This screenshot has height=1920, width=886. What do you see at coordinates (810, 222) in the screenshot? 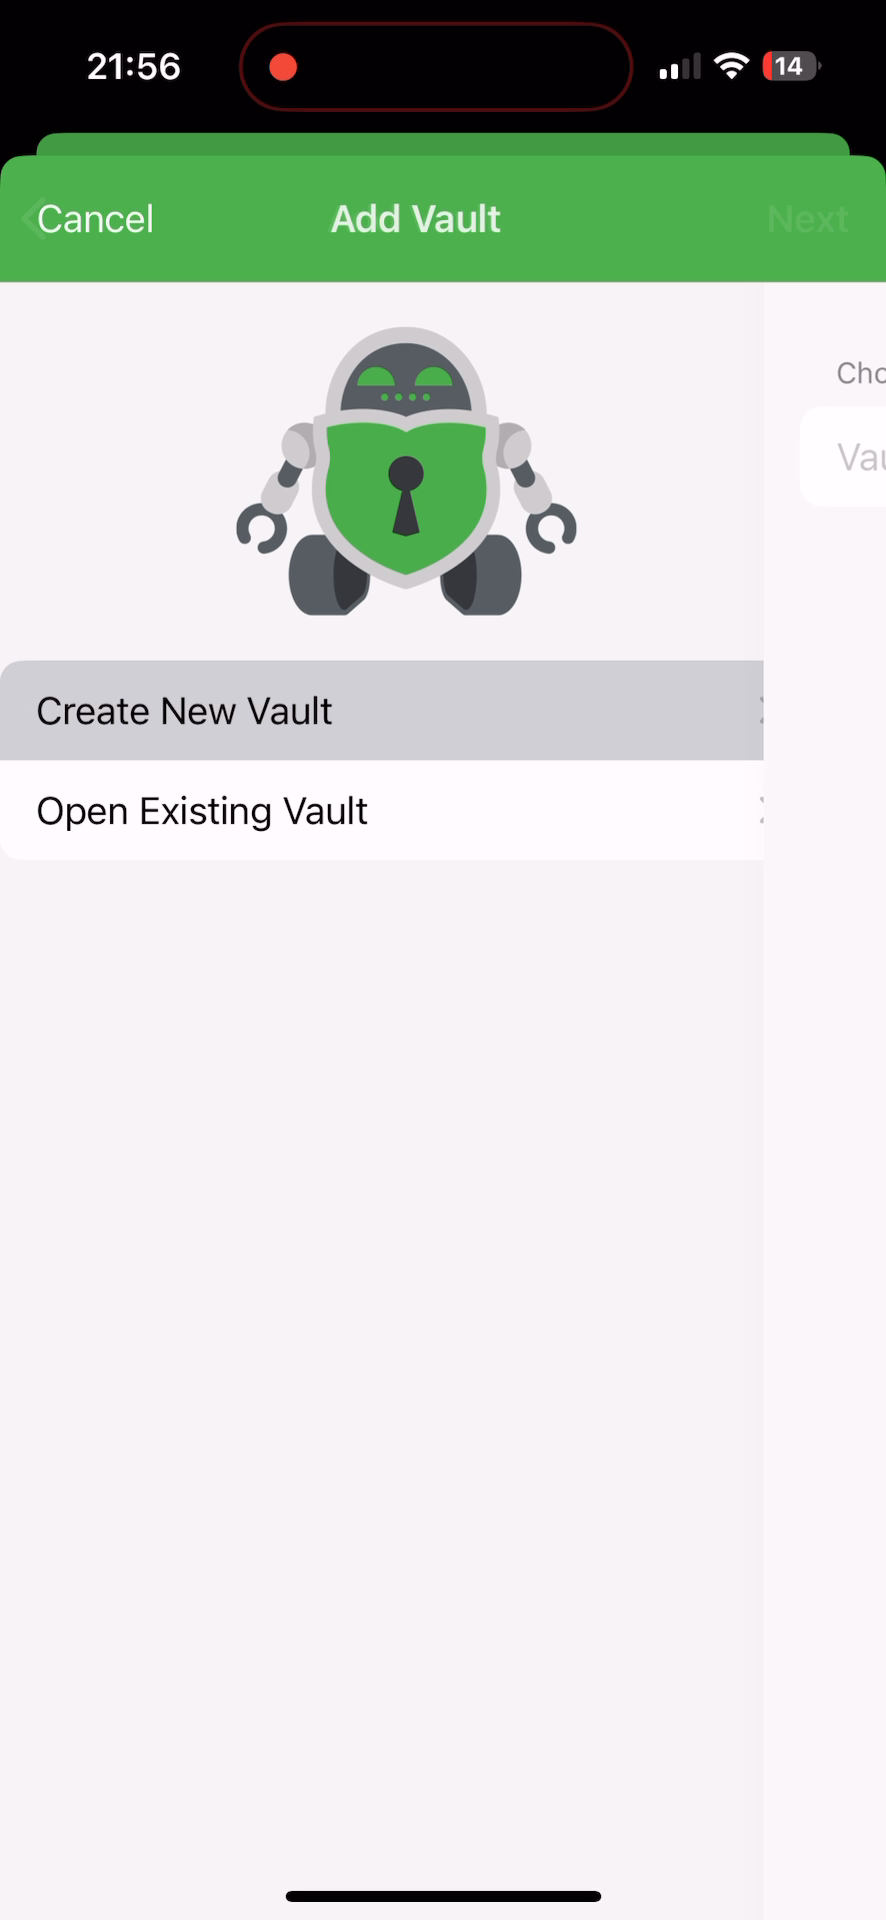
I see `Next` at bounding box center [810, 222].